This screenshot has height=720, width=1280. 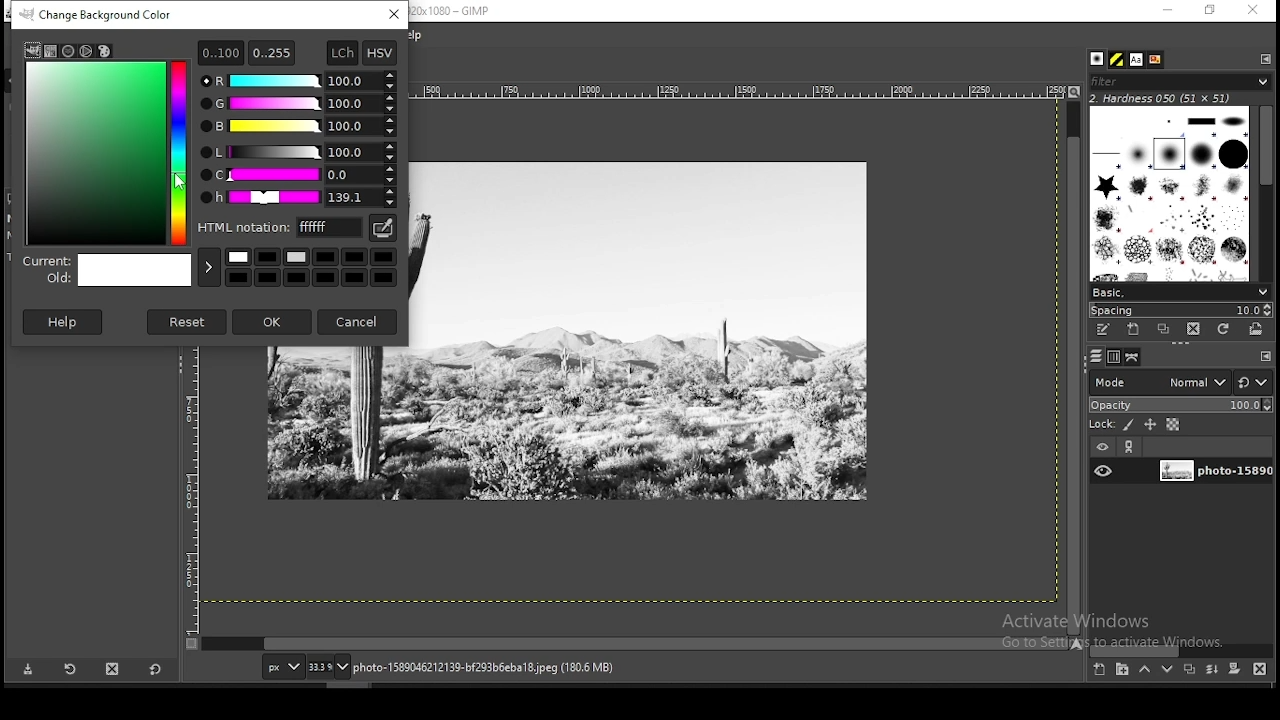 What do you see at coordinates (504, 667) in the screenshot?
I see `` at bounding box center [504, 667].